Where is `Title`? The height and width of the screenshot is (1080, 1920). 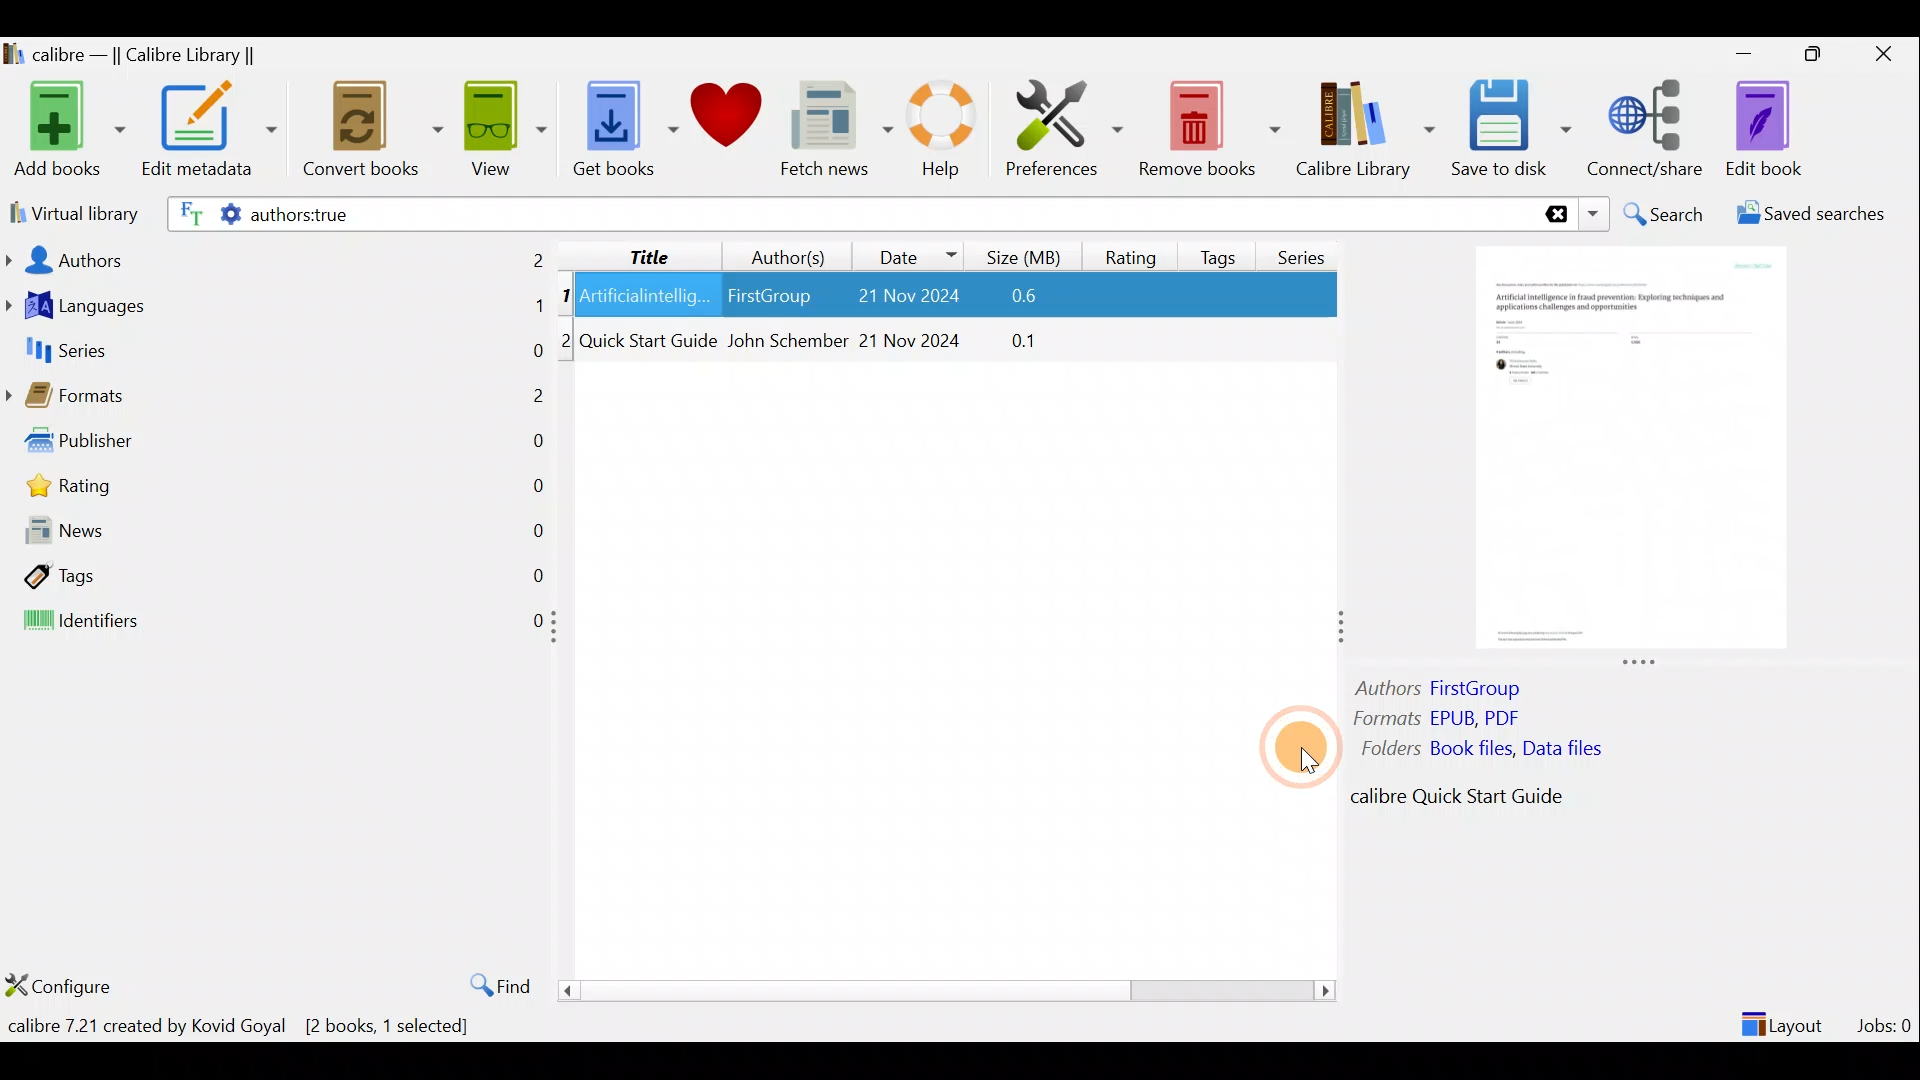 Title is located at coordinates (633, 253).